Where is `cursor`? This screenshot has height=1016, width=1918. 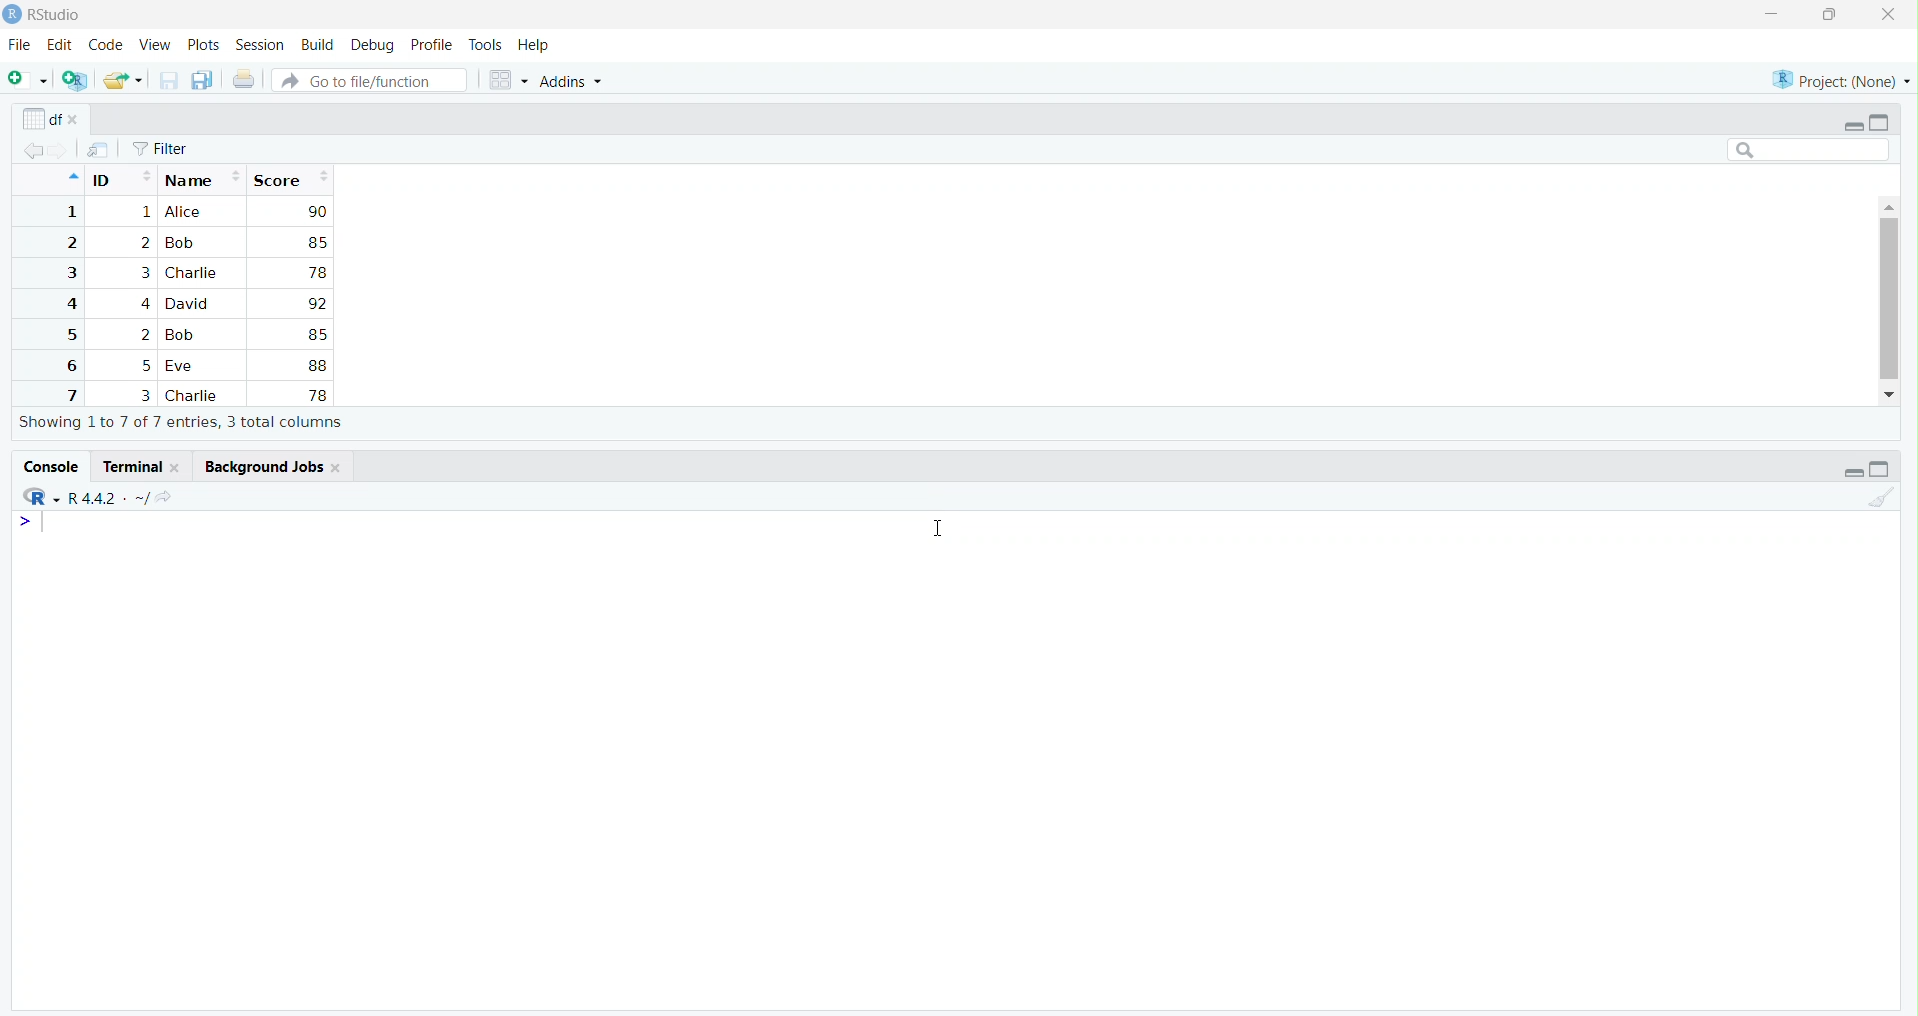
cursor is located at coordinates (934, 530).